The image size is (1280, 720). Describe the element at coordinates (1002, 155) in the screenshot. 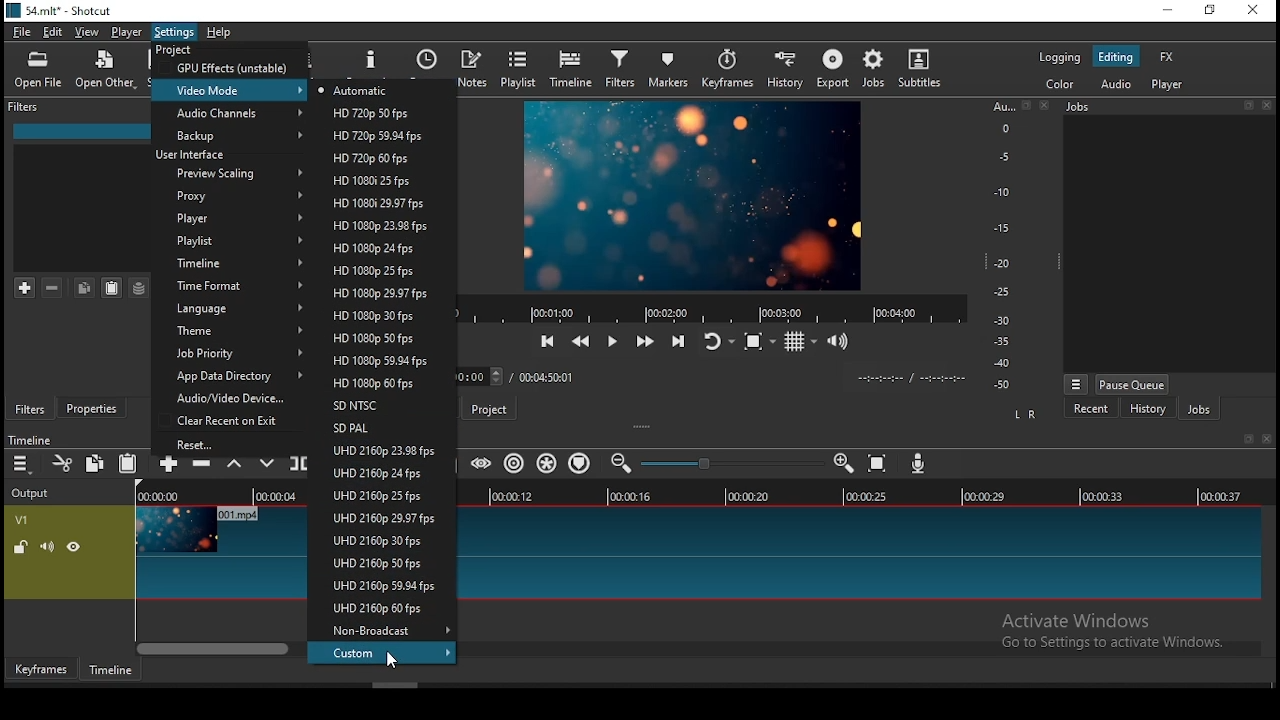

I see `-5` at that location.